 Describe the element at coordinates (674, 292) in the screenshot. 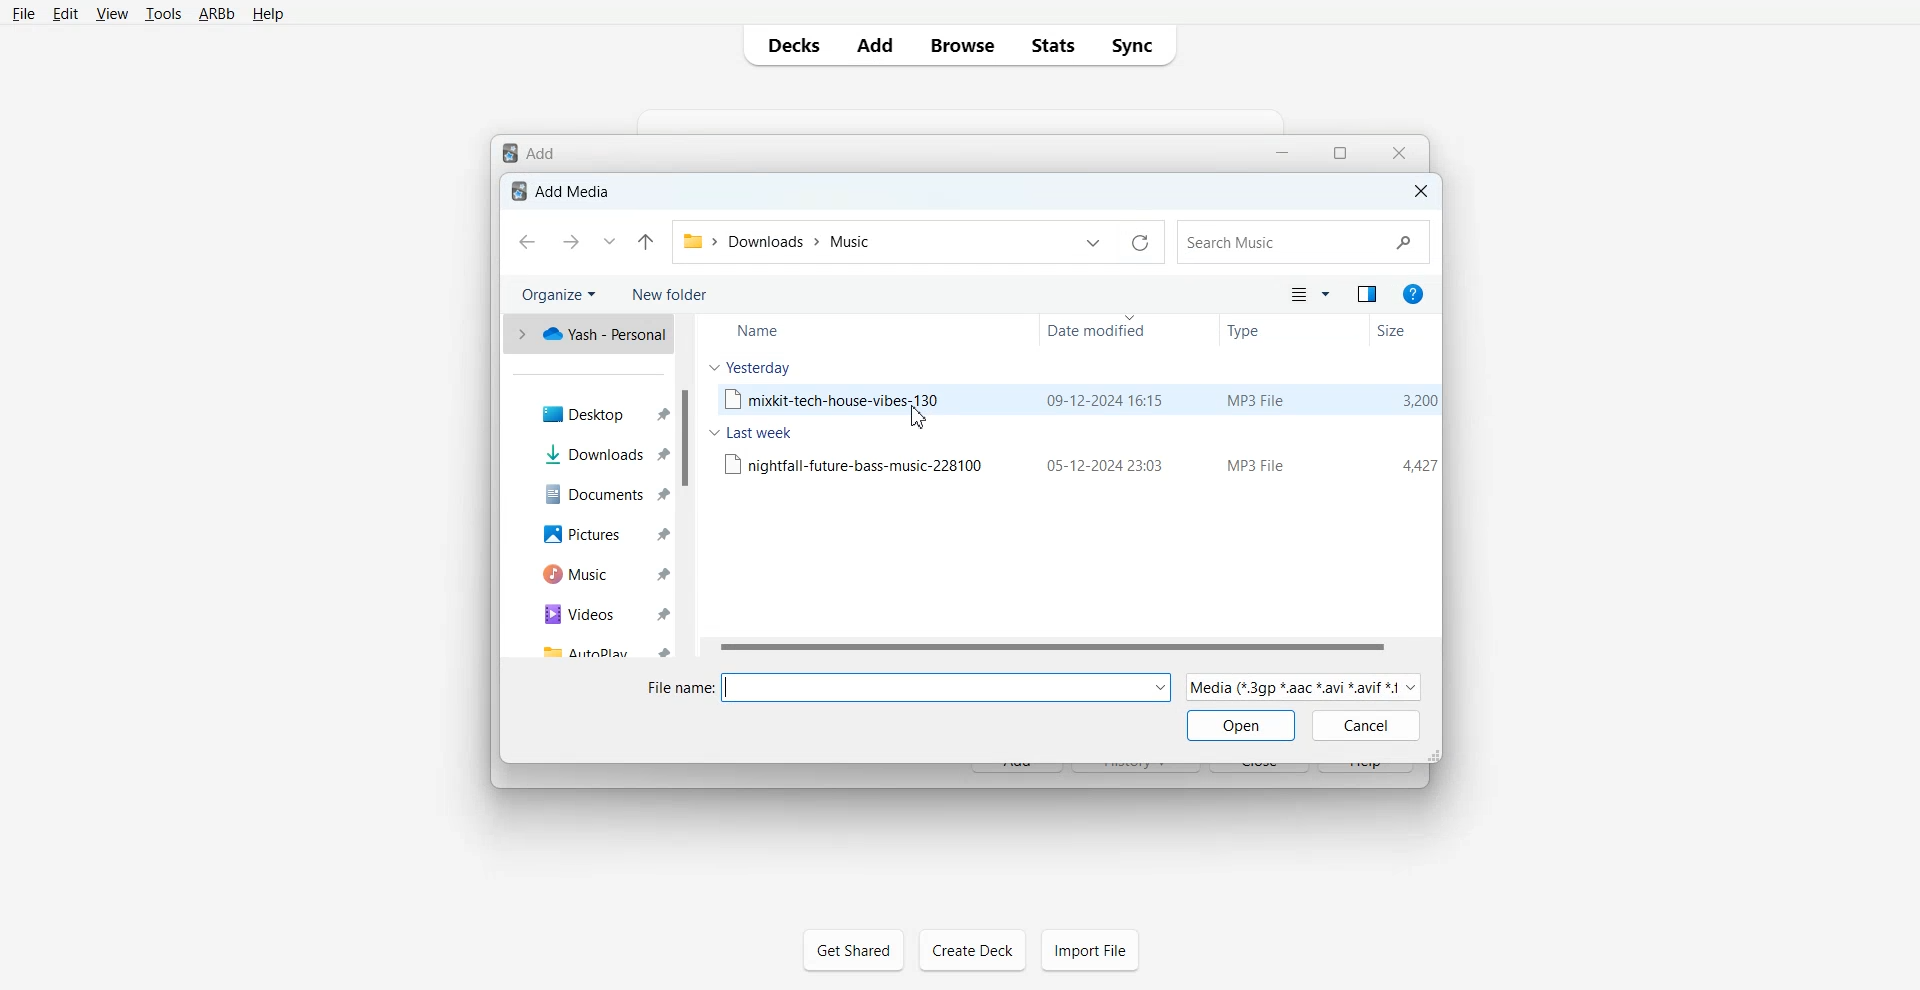

I see `New Folder` at that location.